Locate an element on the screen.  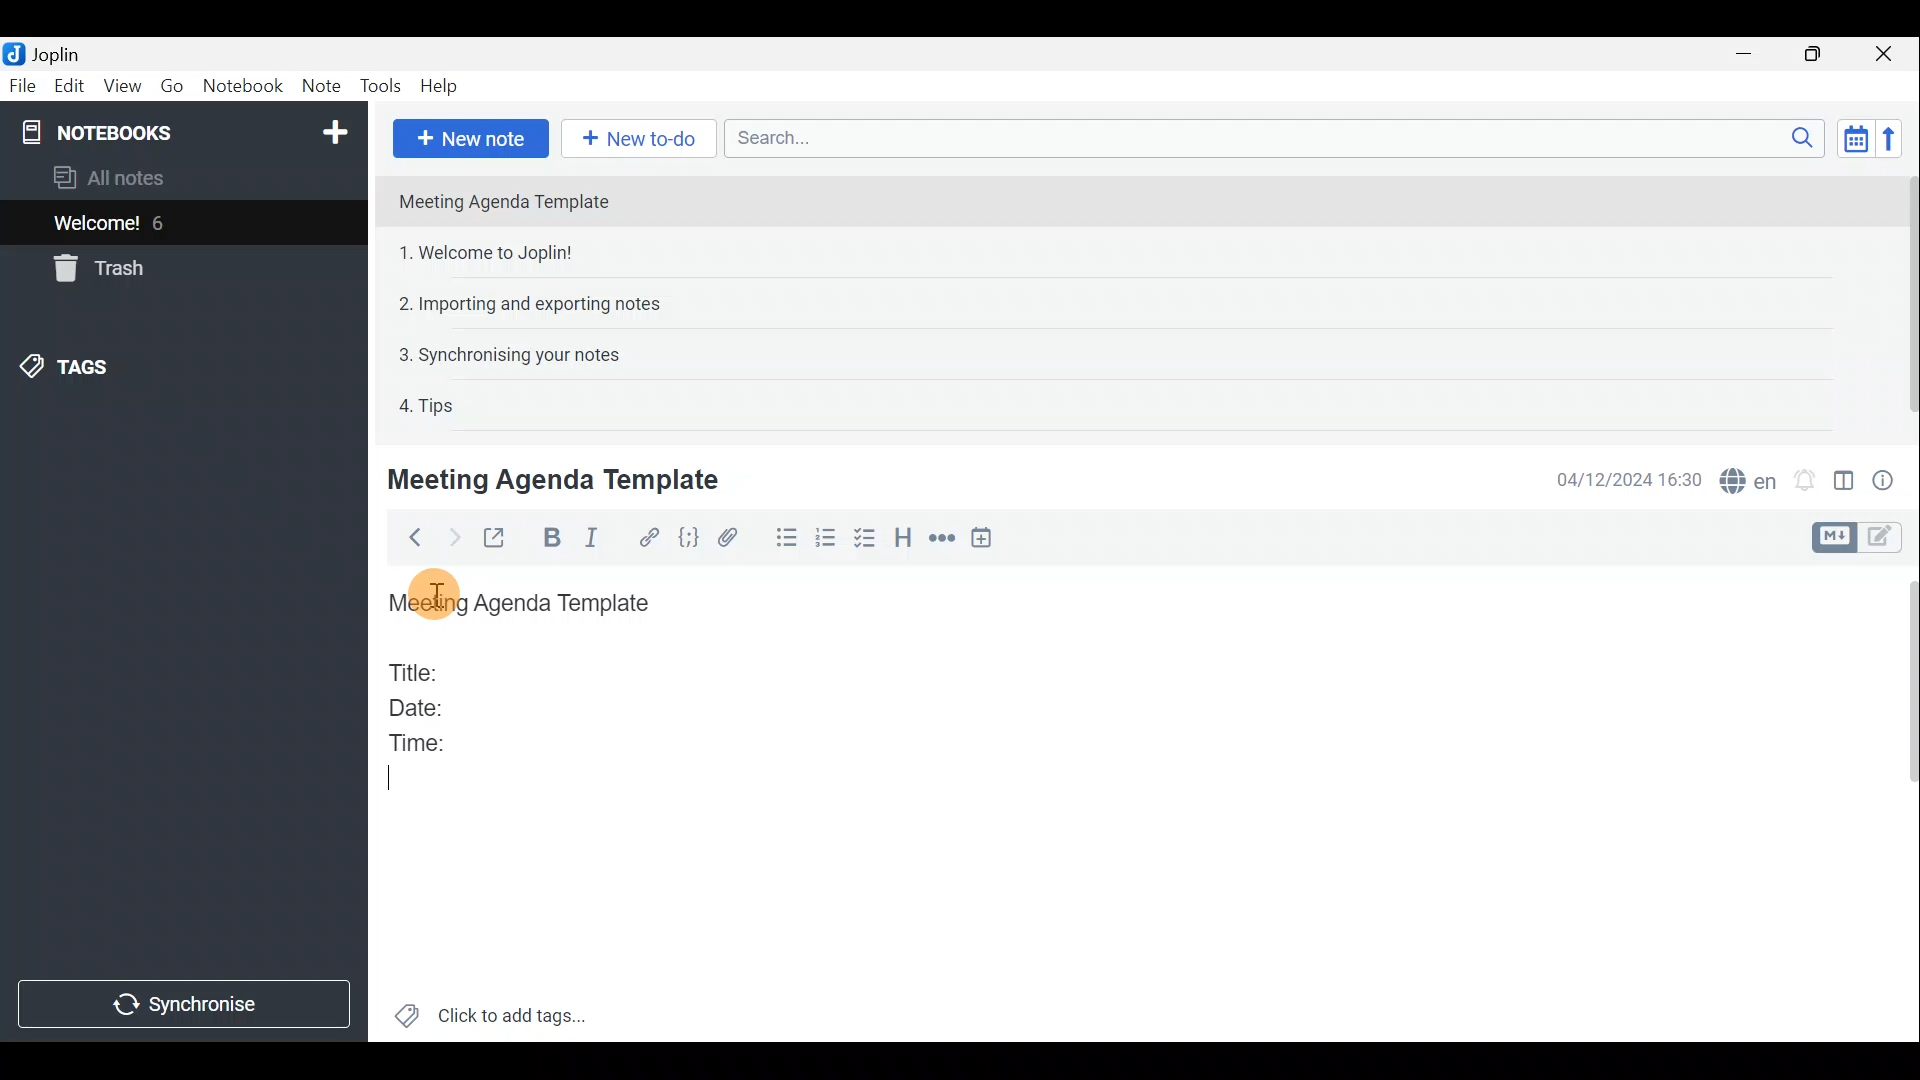
Heading is located at coordinates (902, 542).